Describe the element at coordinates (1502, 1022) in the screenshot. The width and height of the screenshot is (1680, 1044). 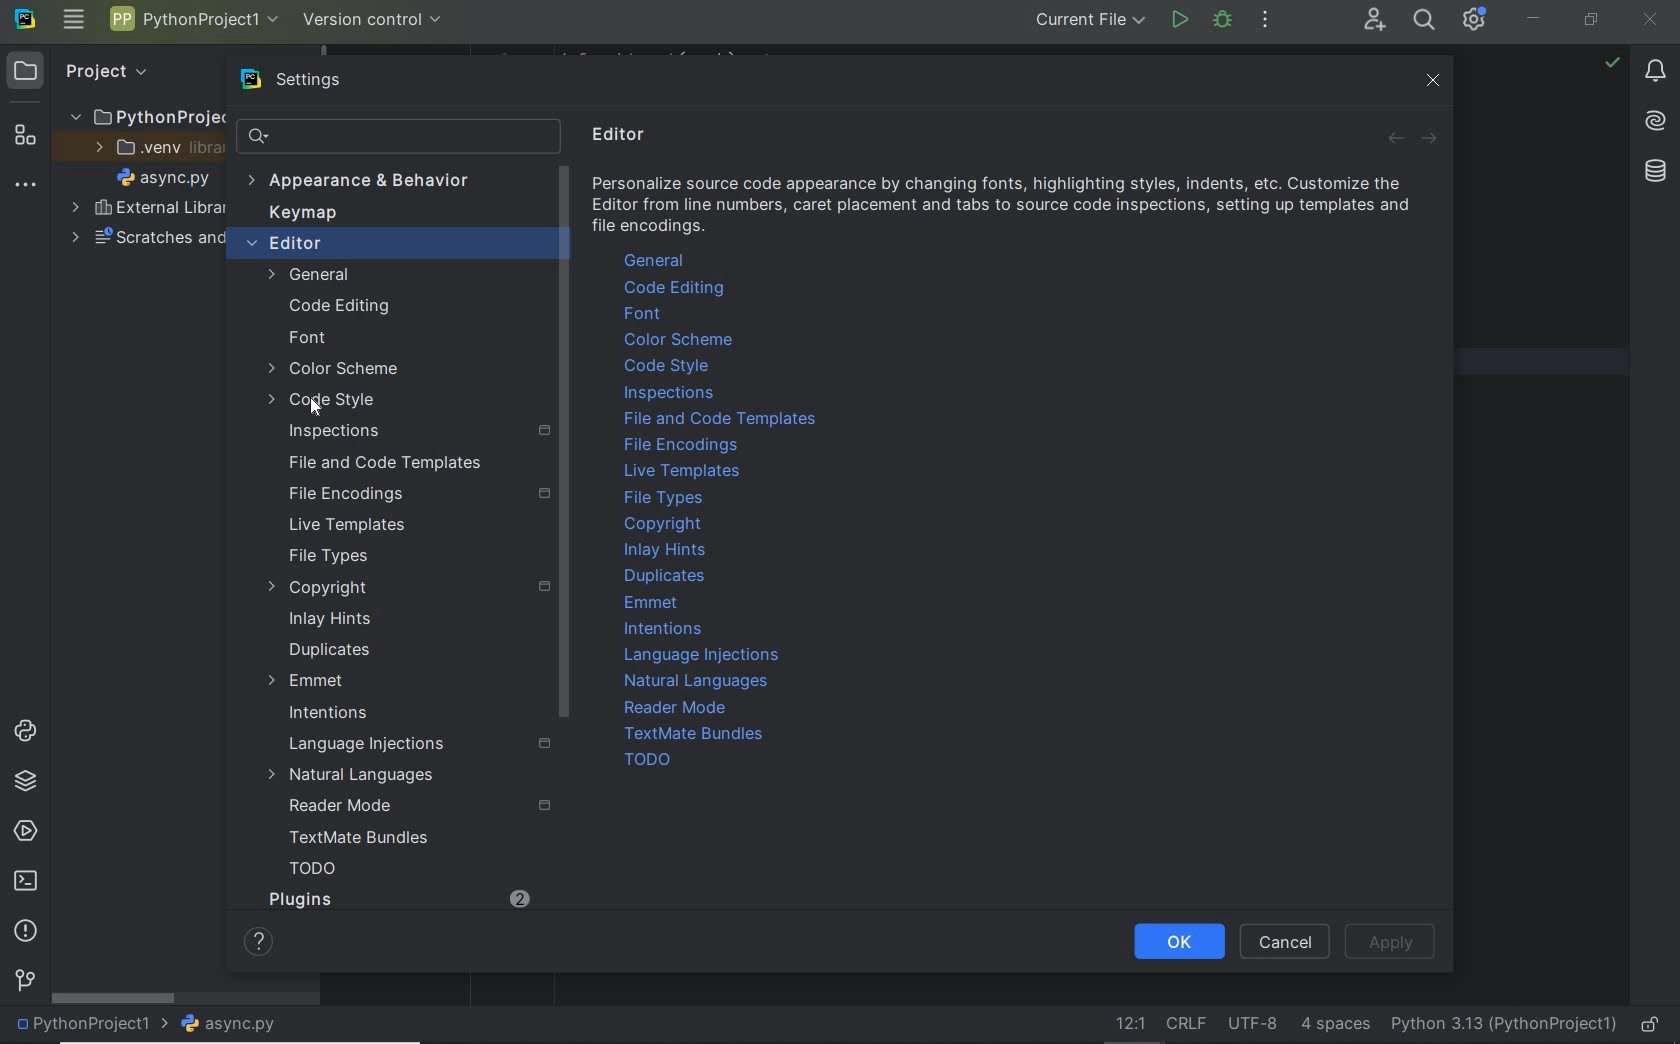
I see `current interpreter` at that location.